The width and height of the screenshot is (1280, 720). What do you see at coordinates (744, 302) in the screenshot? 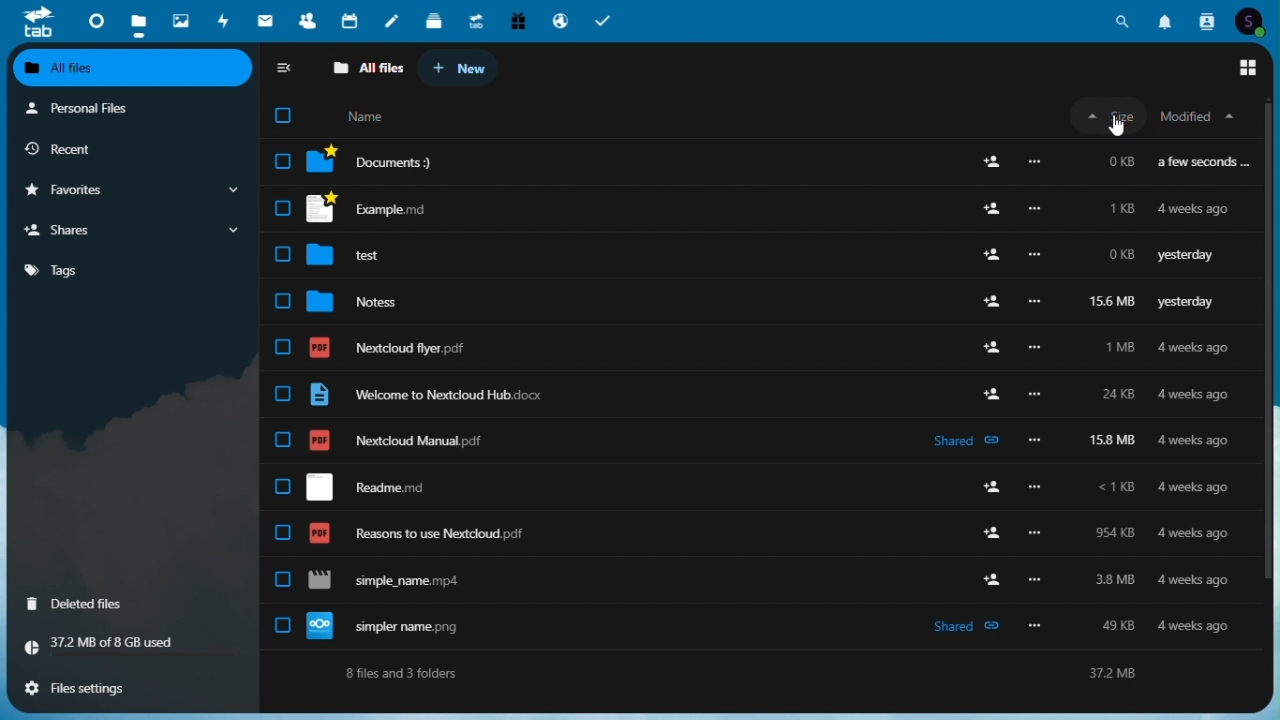
I see `Notess` at bounding box center [744, 302].